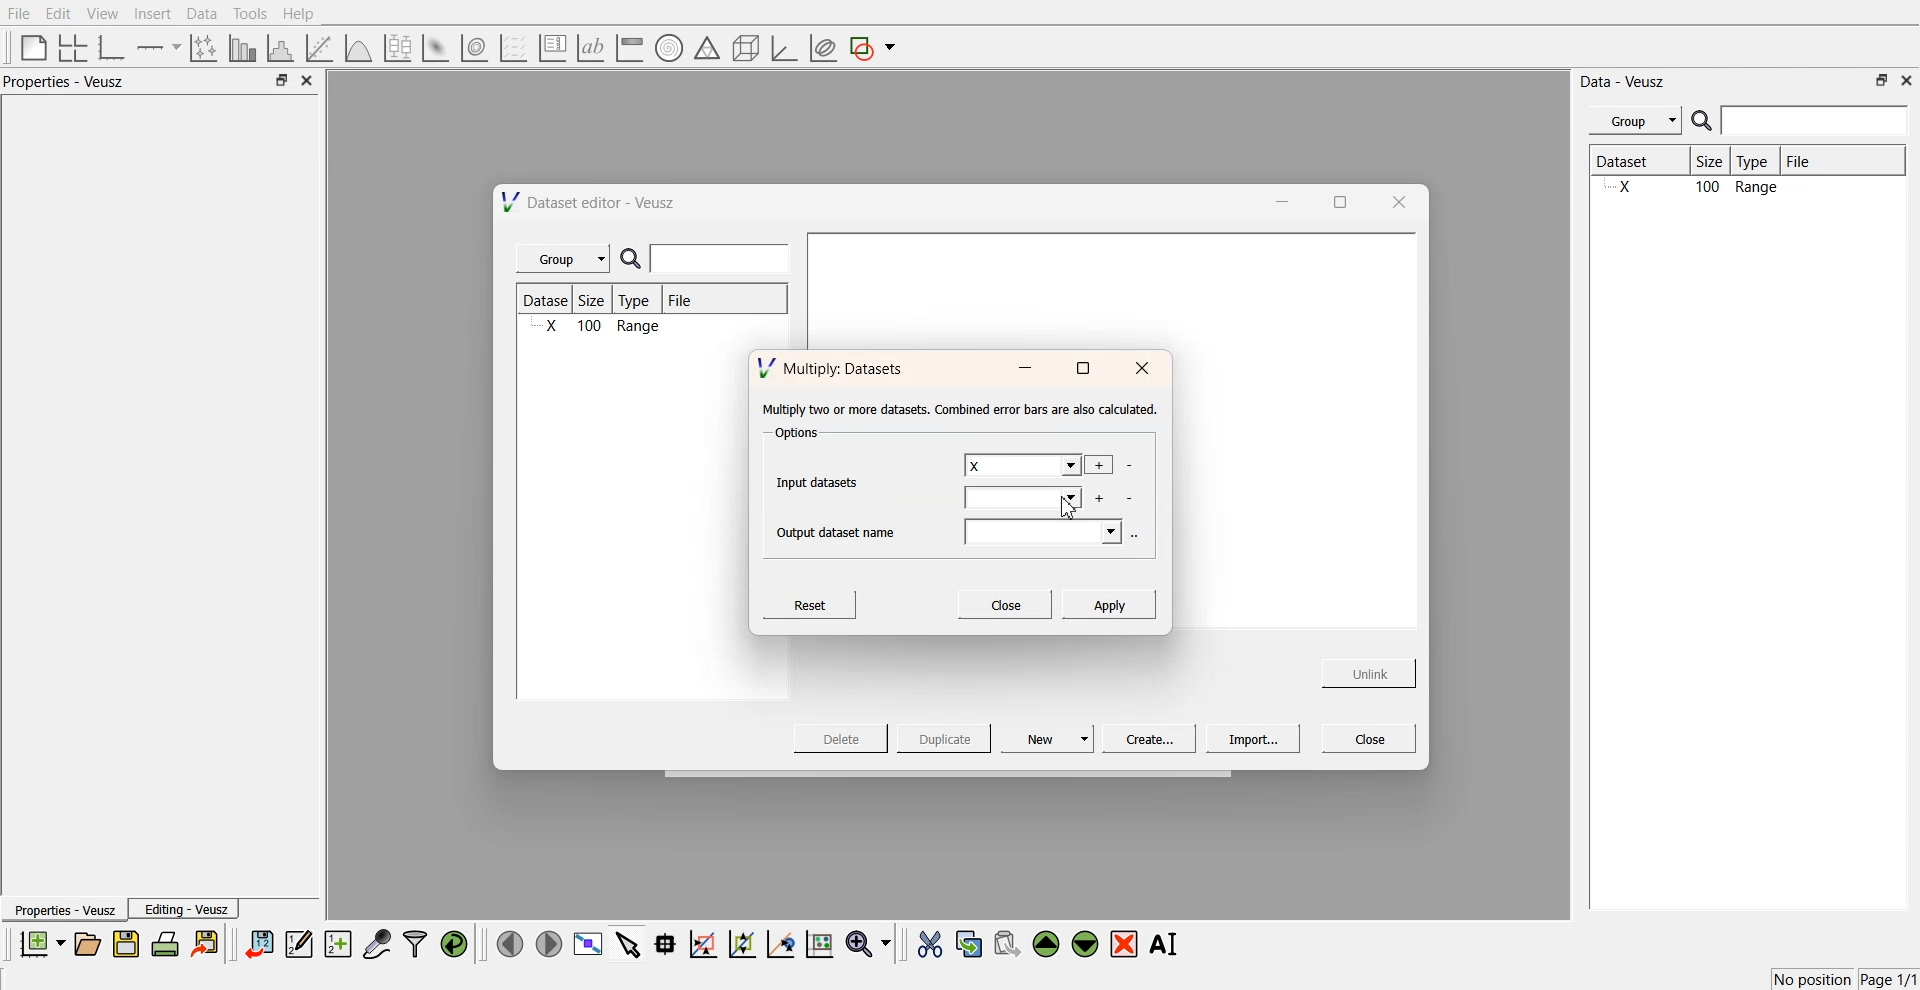  I want to click on minimise, so click(1024, 369).